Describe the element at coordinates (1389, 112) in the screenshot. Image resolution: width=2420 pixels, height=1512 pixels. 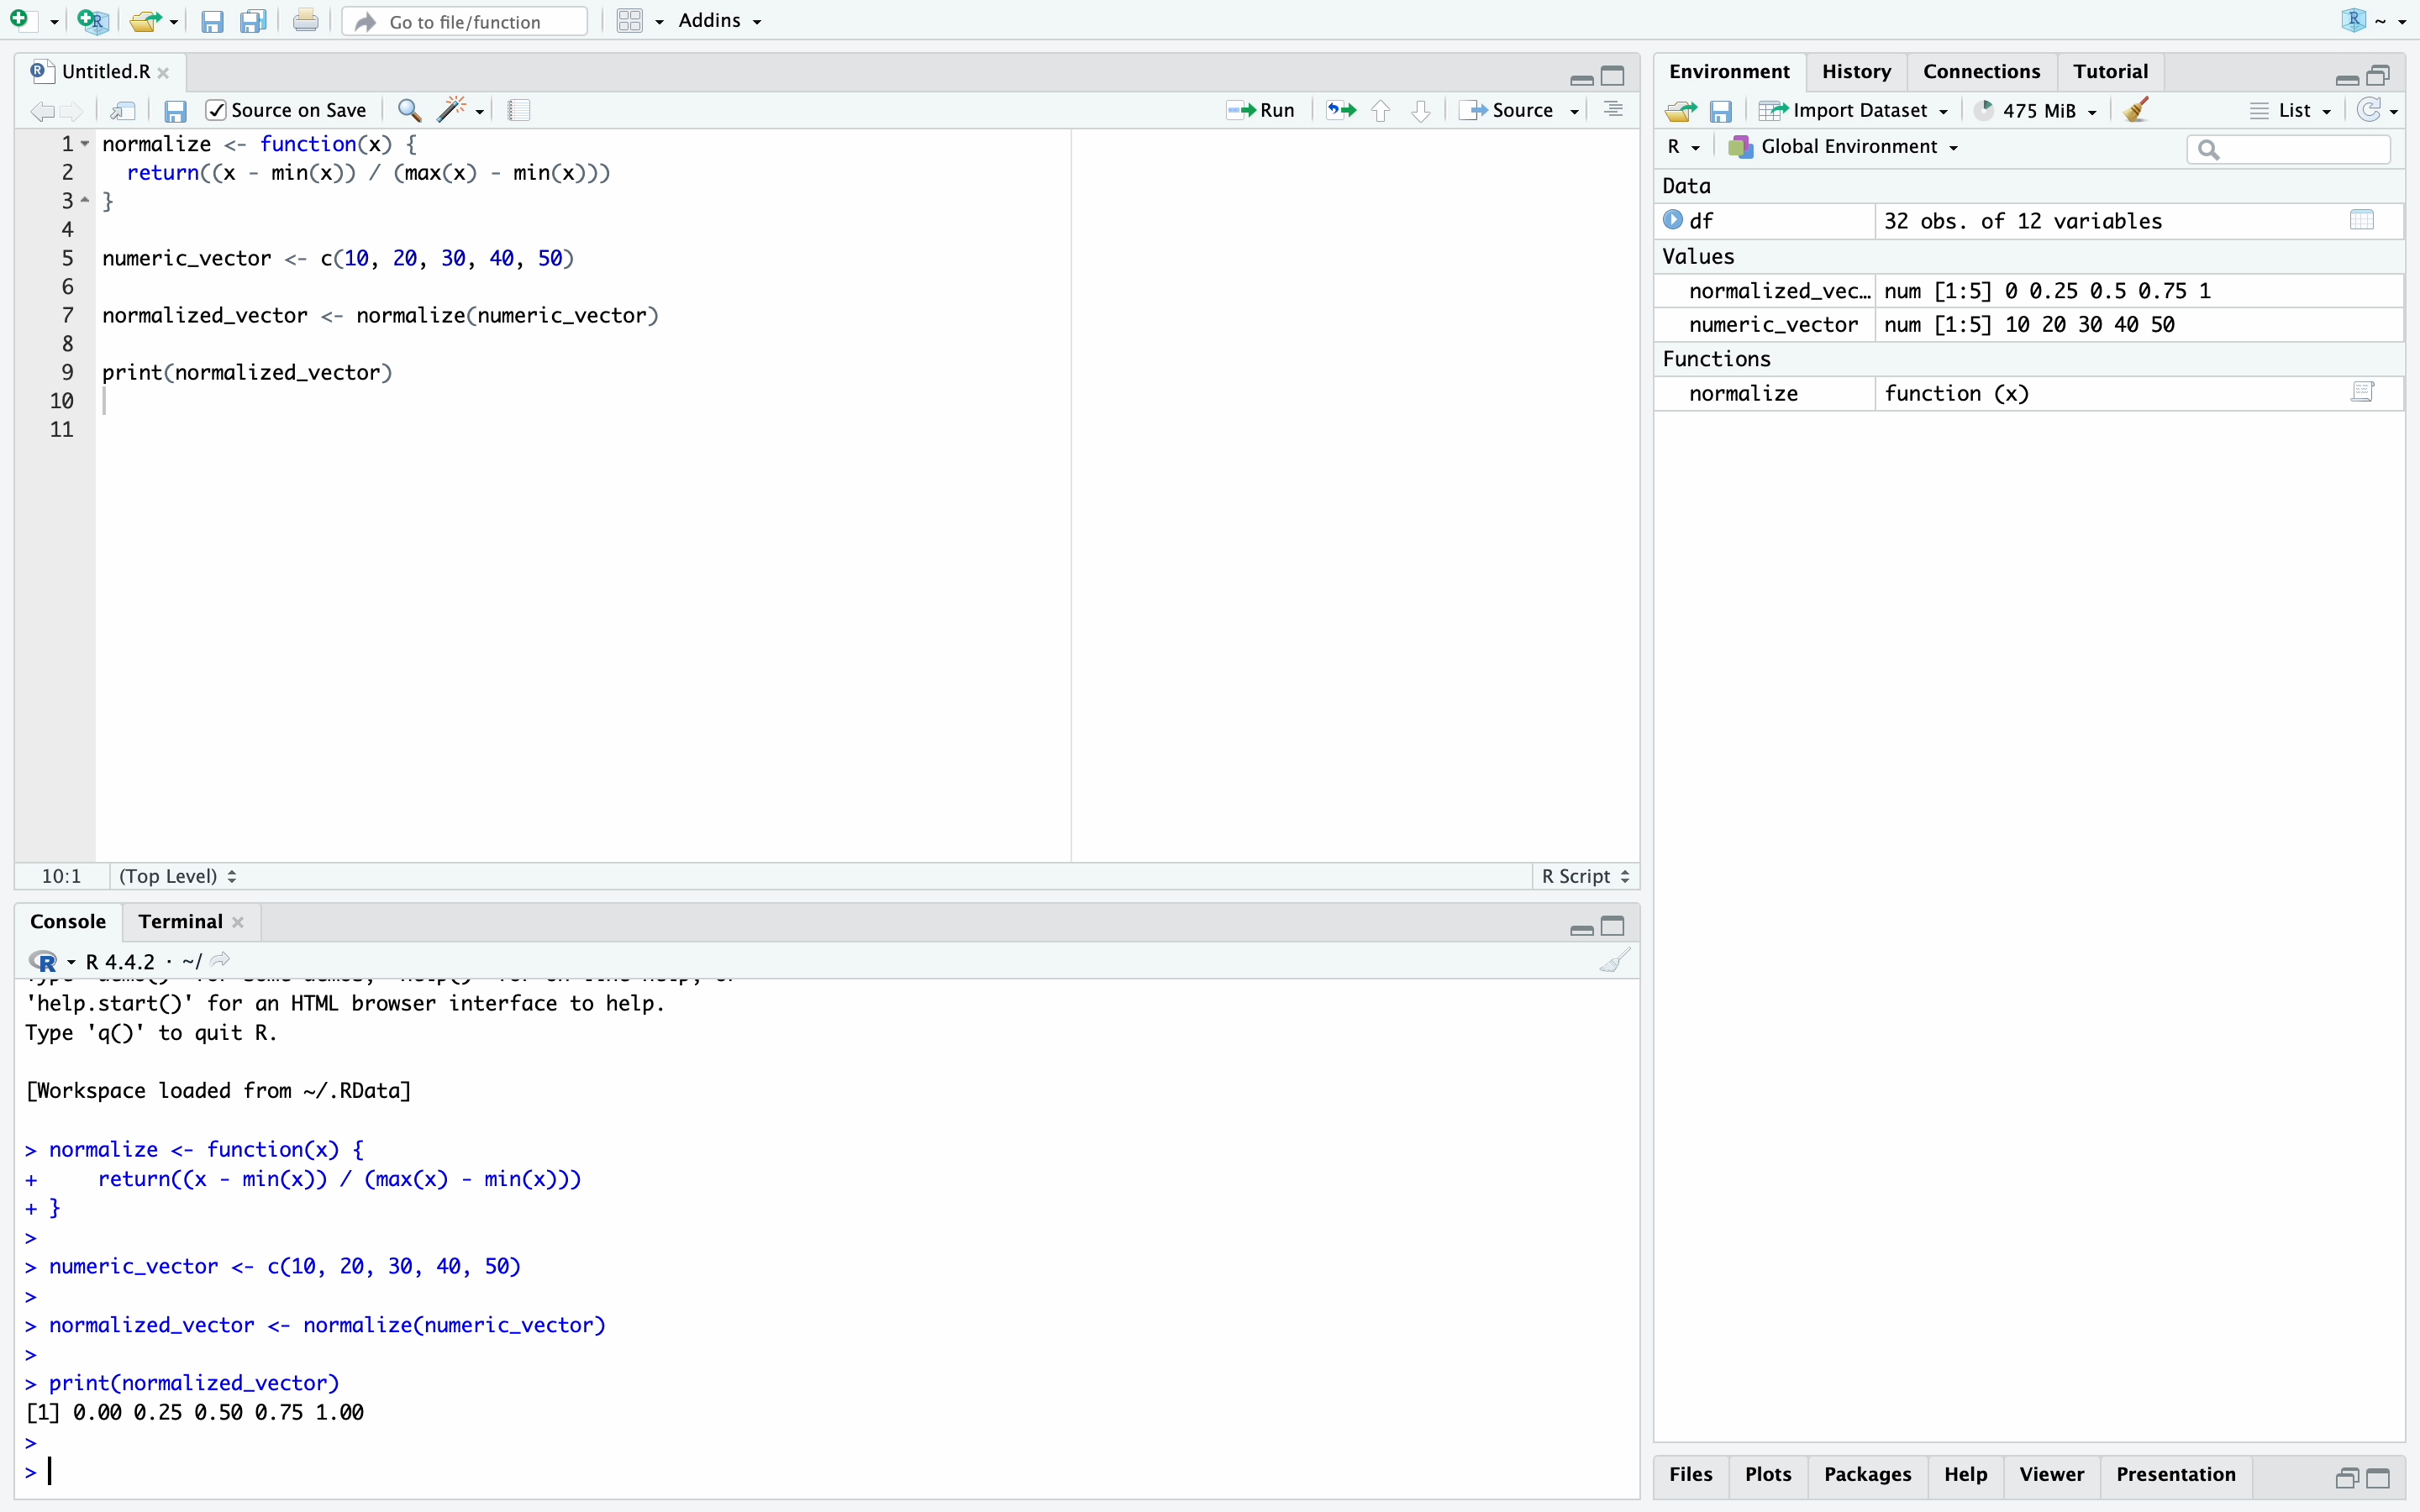
I see `Go to previous section/chunk (Ctrl + PgUp)` at that location.